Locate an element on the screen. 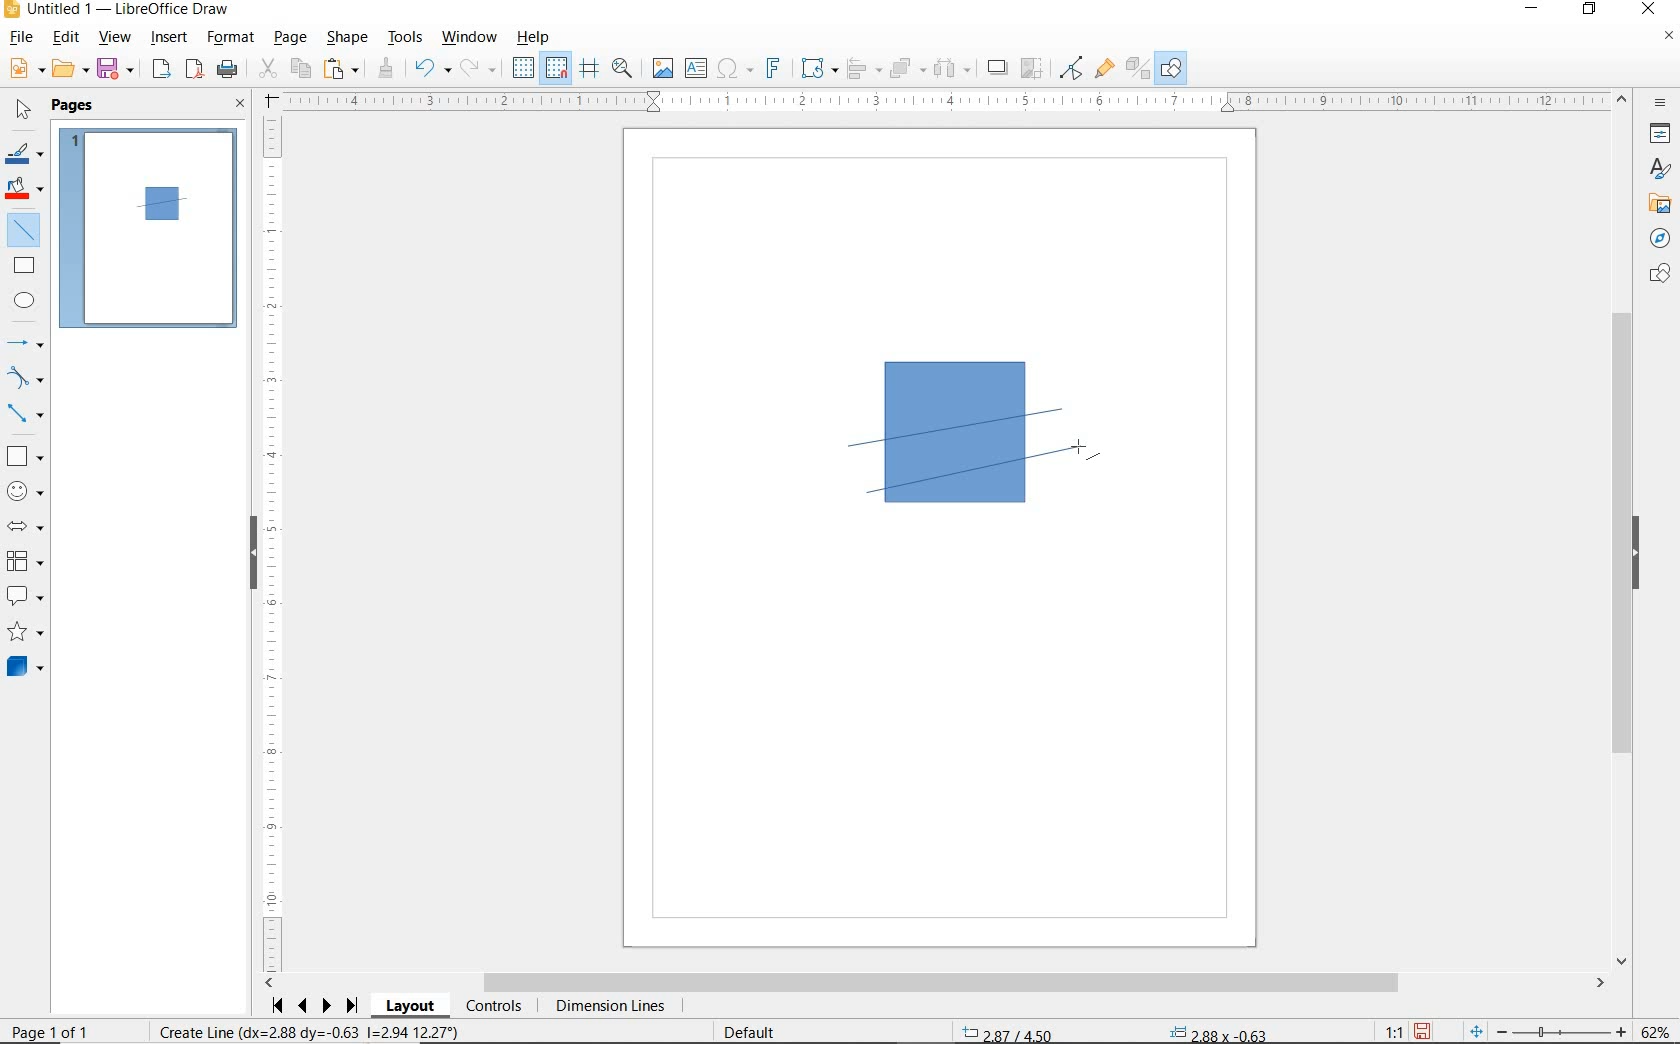 The width and height of the screenshot is (1680, 1044). BASIC SHAPES is located at coordinates (23, 453).